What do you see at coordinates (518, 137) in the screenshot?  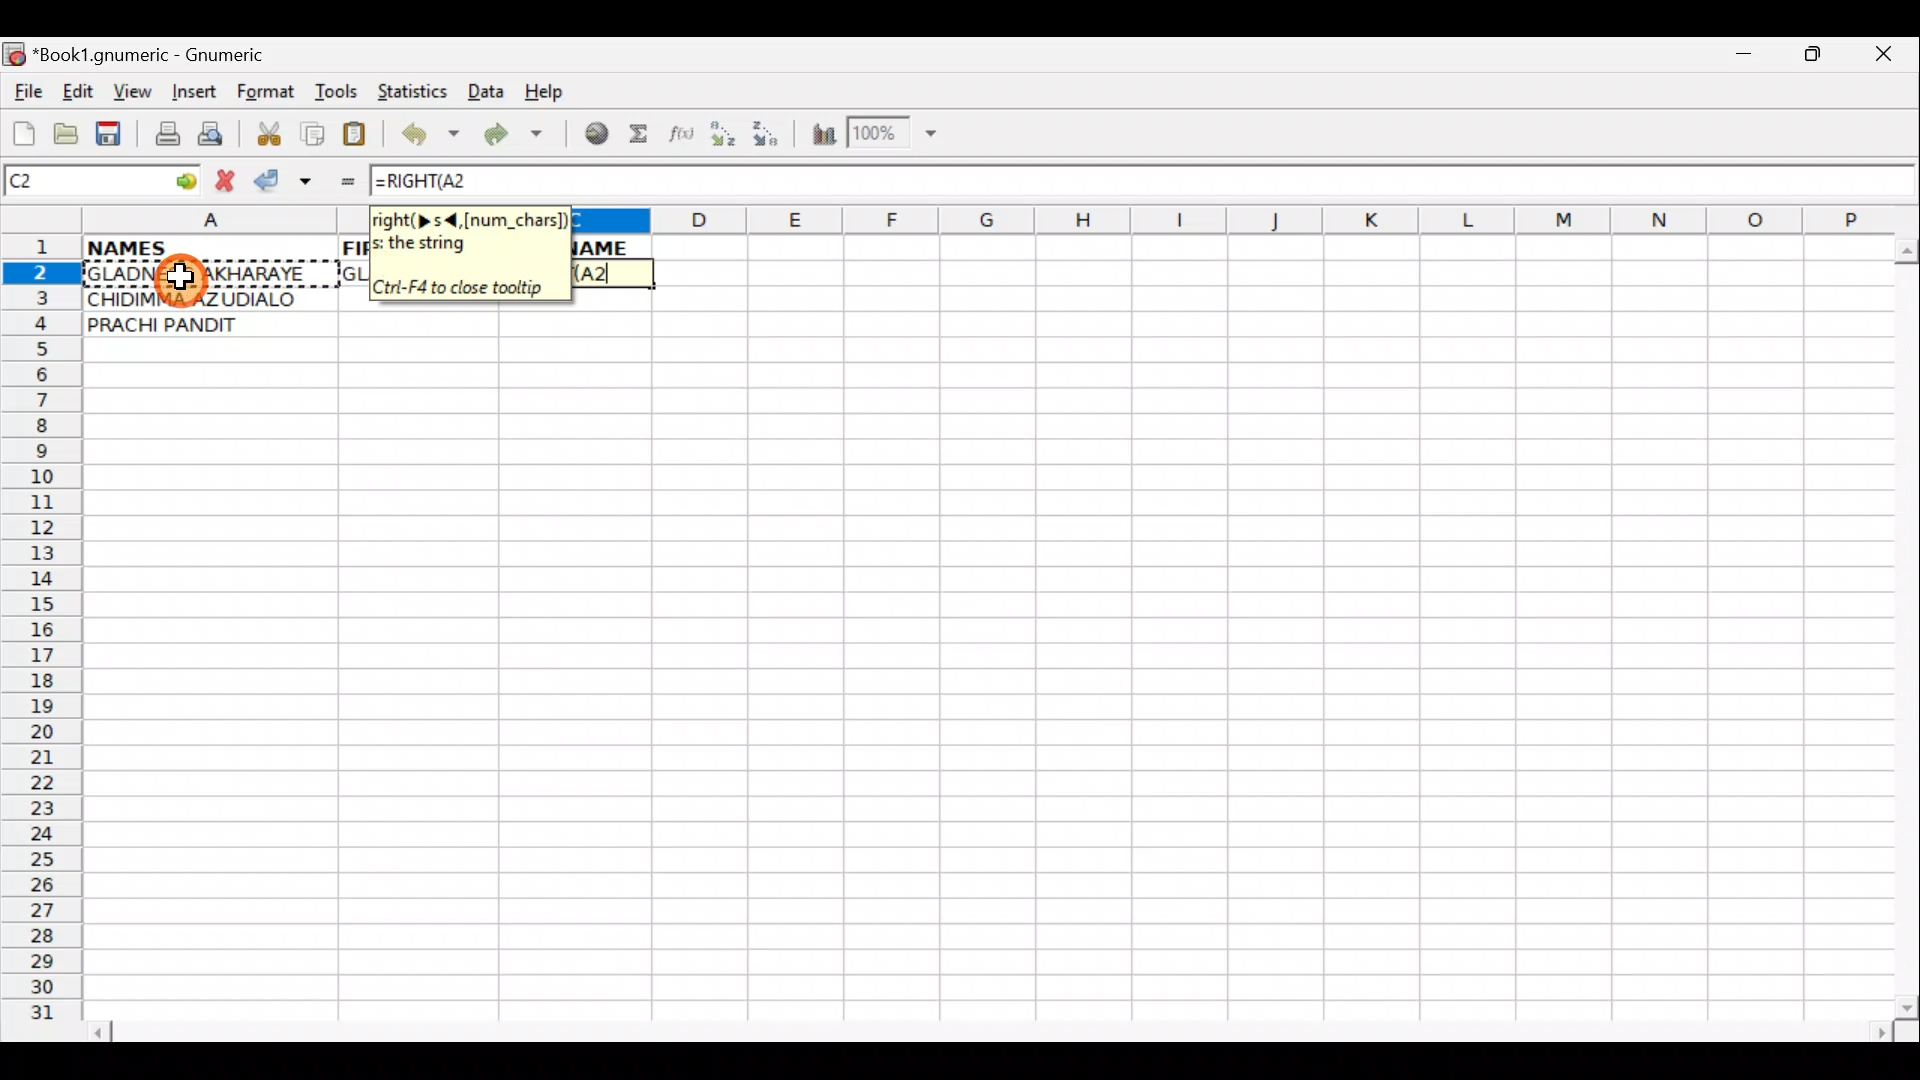 I see `Redo undone action` at bounding box center [518, 137].